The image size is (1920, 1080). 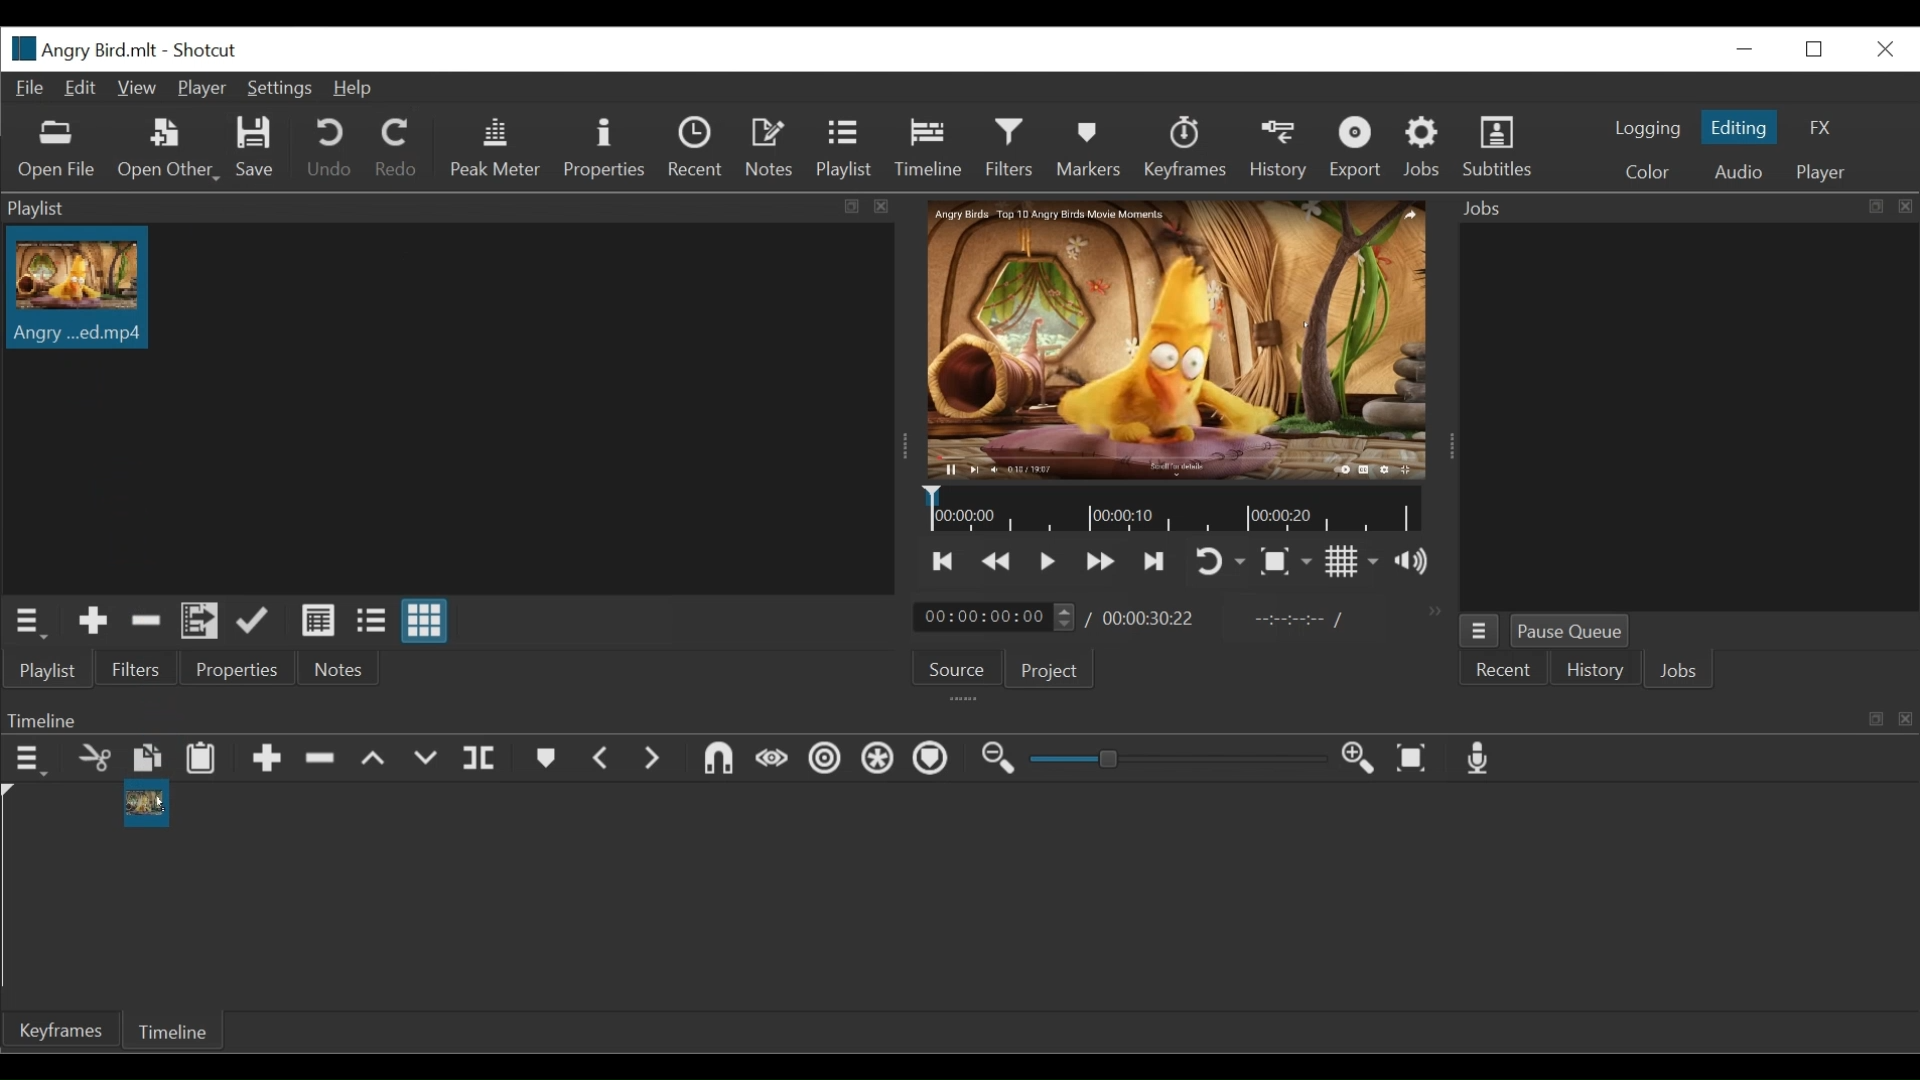 I want to click on Shotcut, so click(x=208, y=50).